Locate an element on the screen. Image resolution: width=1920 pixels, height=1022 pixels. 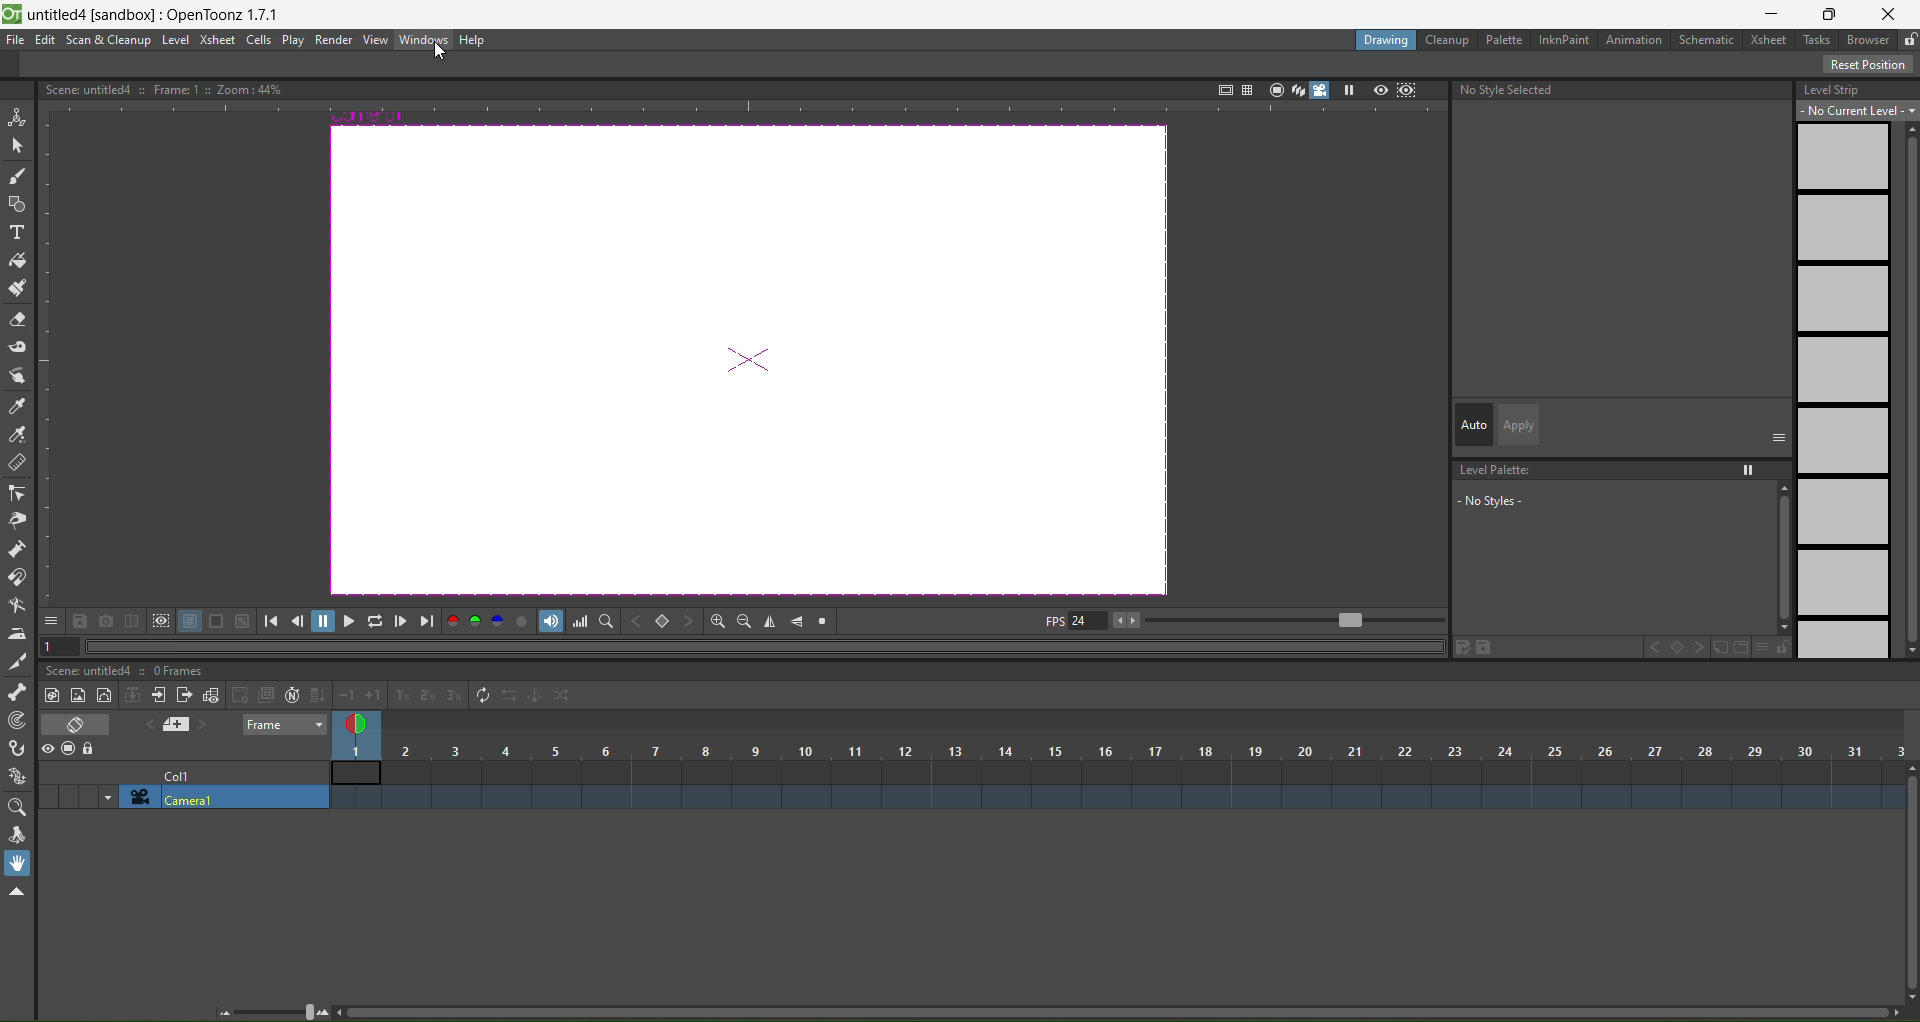
new vector level is located at coordinates (104, 696).